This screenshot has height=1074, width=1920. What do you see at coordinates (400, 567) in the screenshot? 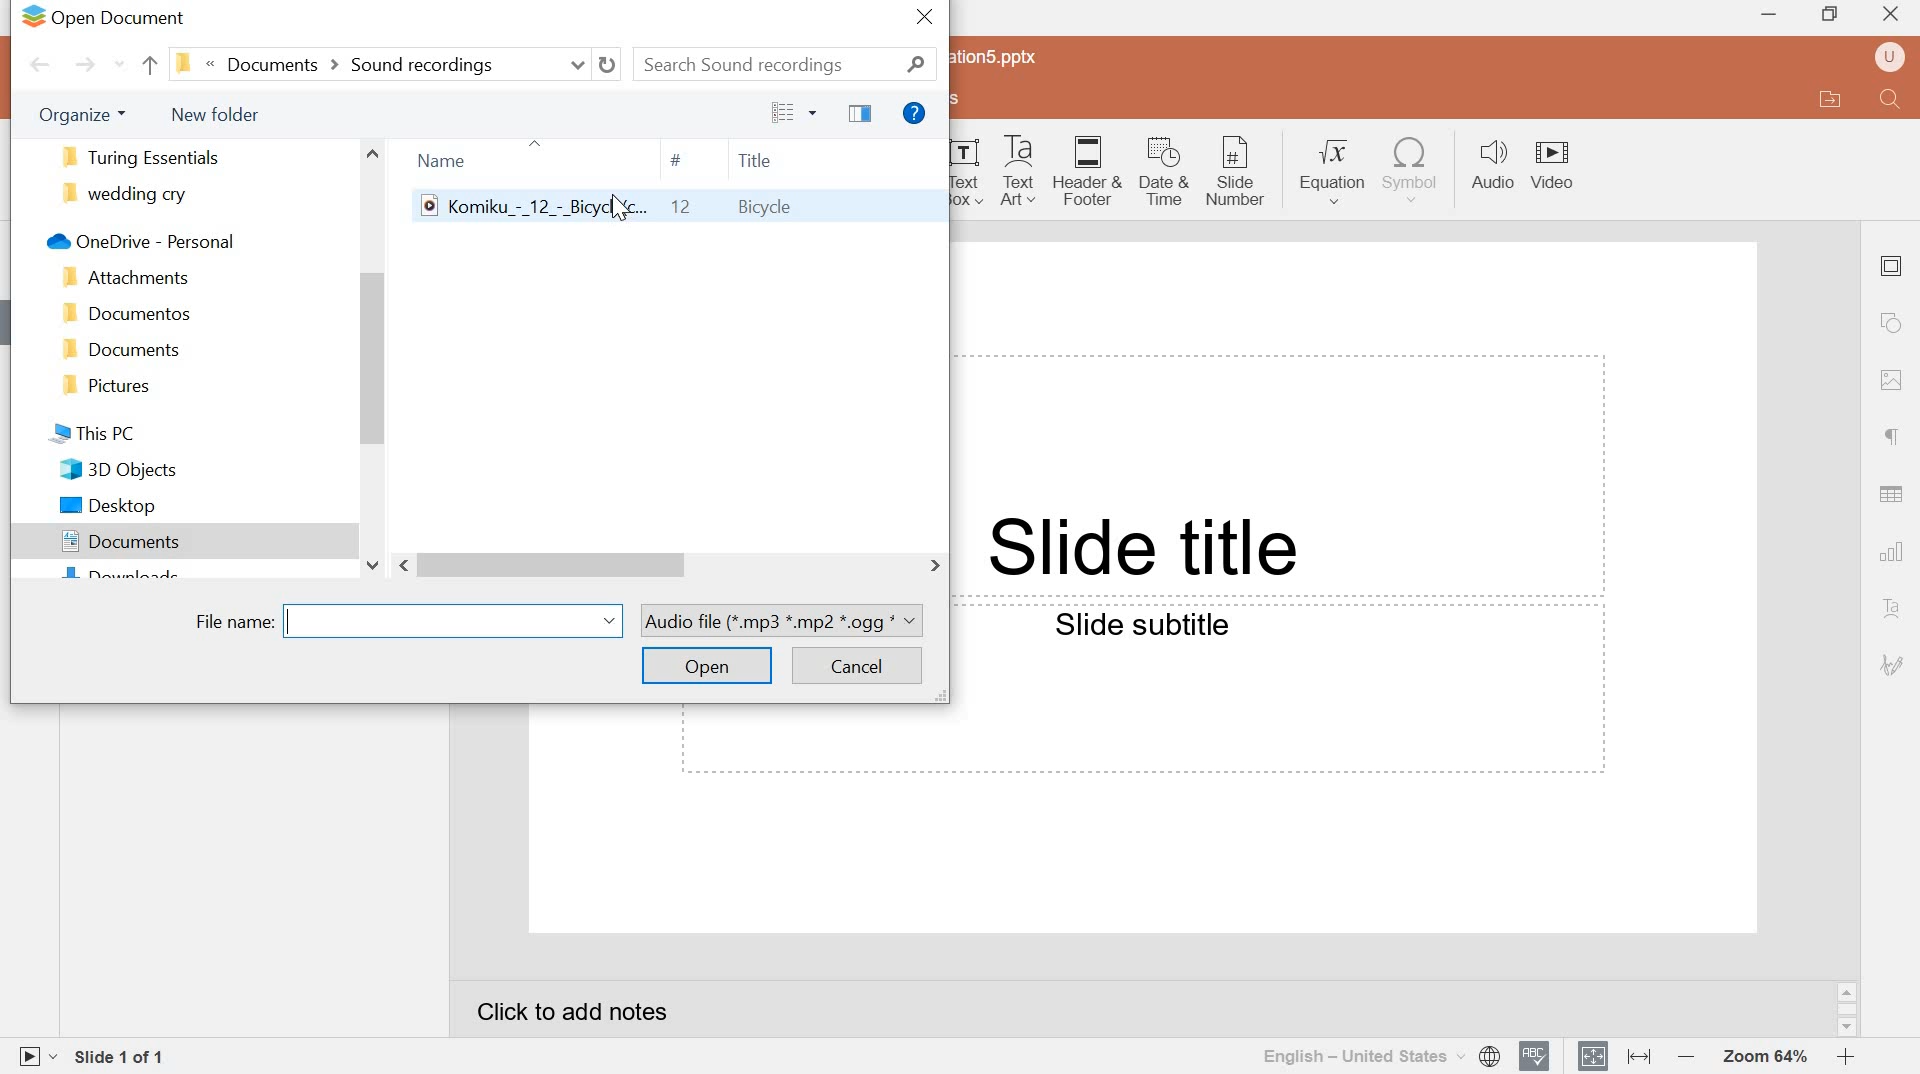
I see `scroll left` at bounding box center [400, 567].